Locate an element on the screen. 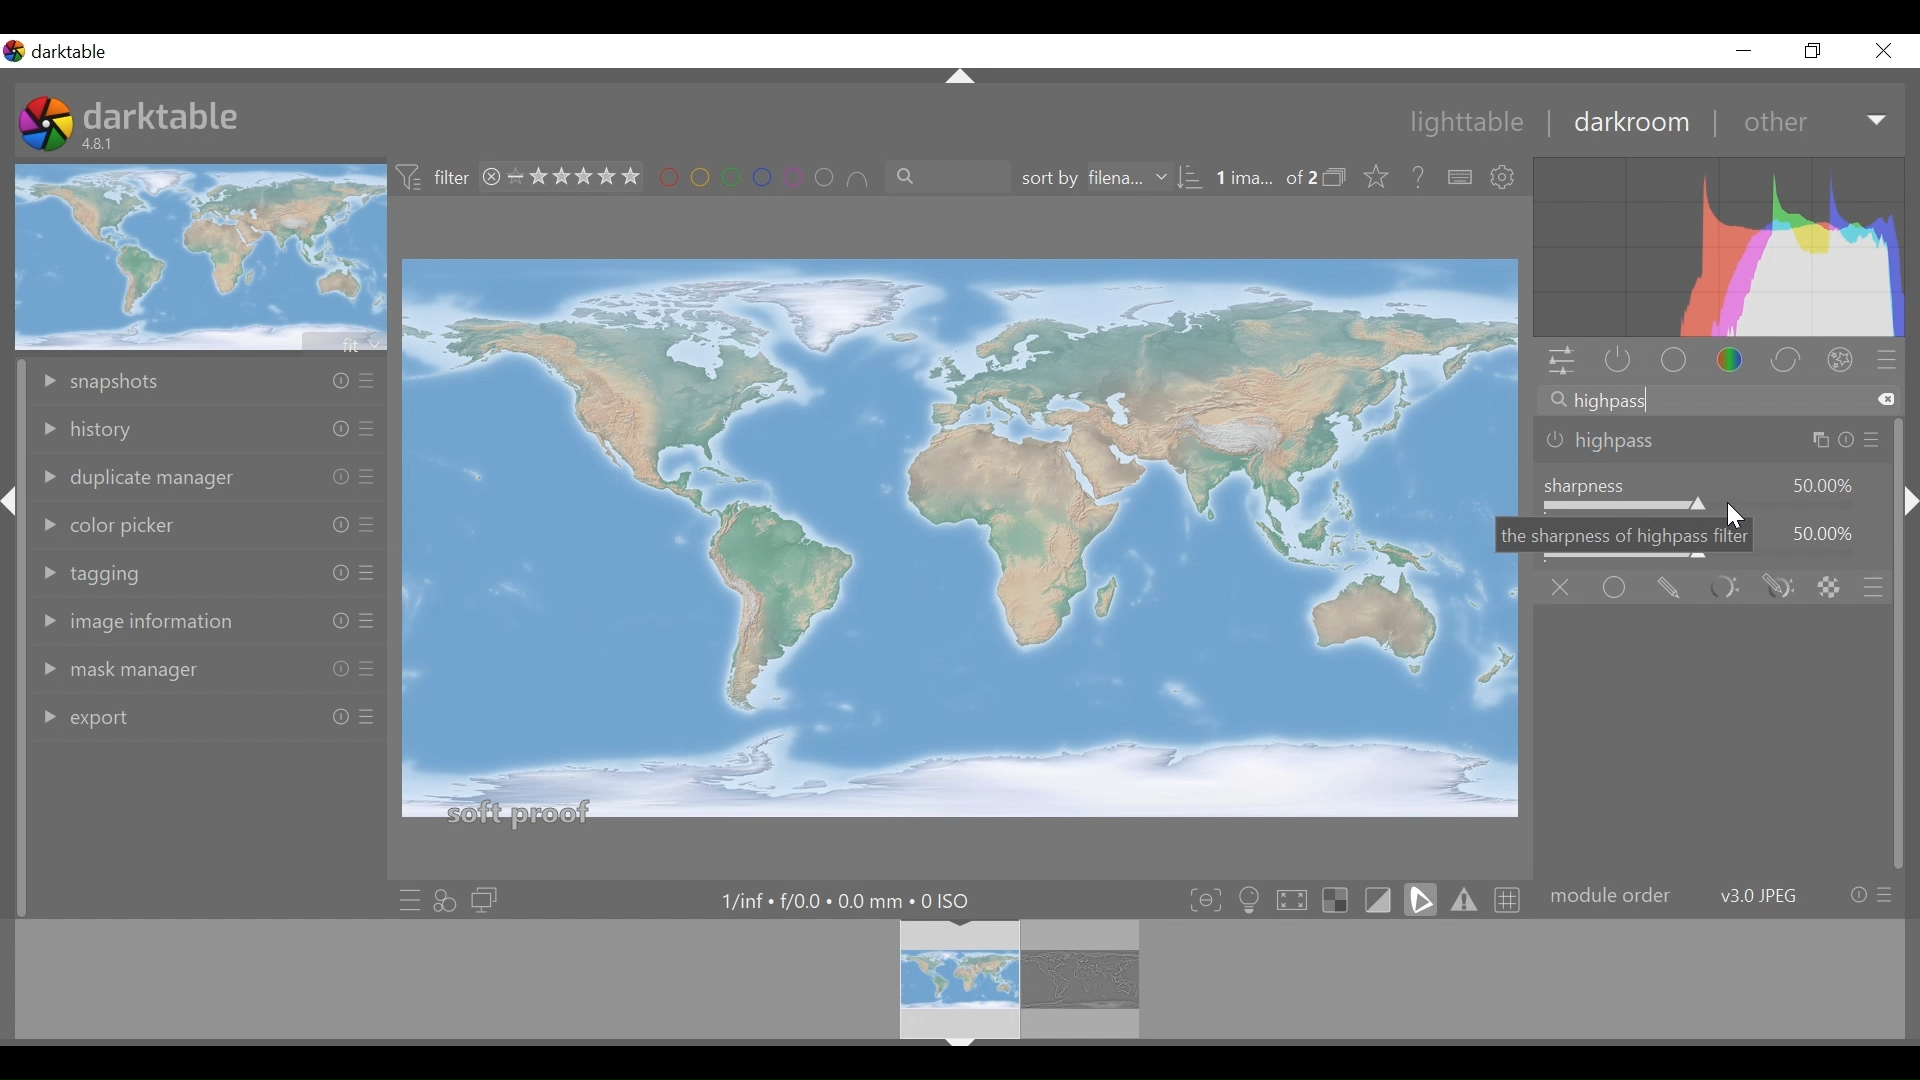 This screenshot has width=1920, height=1080. close is located at coordinates (489, 177).